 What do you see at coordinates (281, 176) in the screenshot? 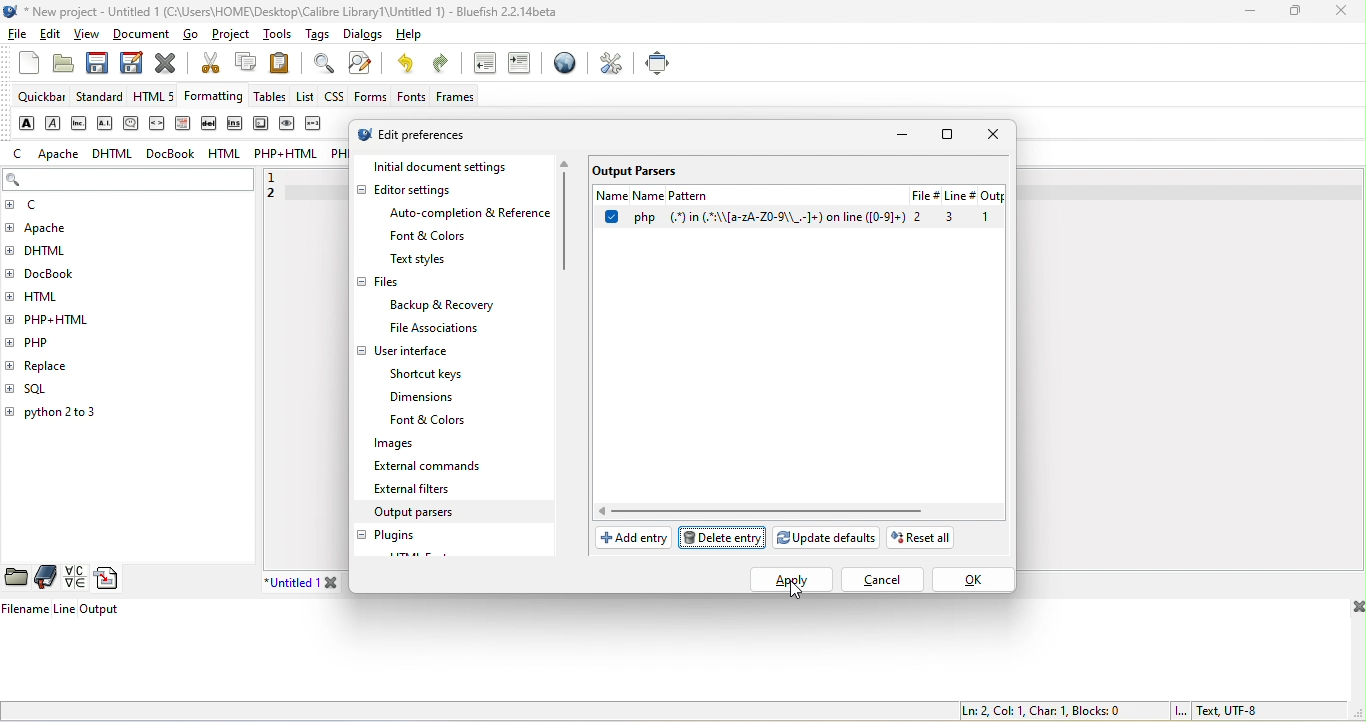
I see `1` at bounding box center [281, 176].